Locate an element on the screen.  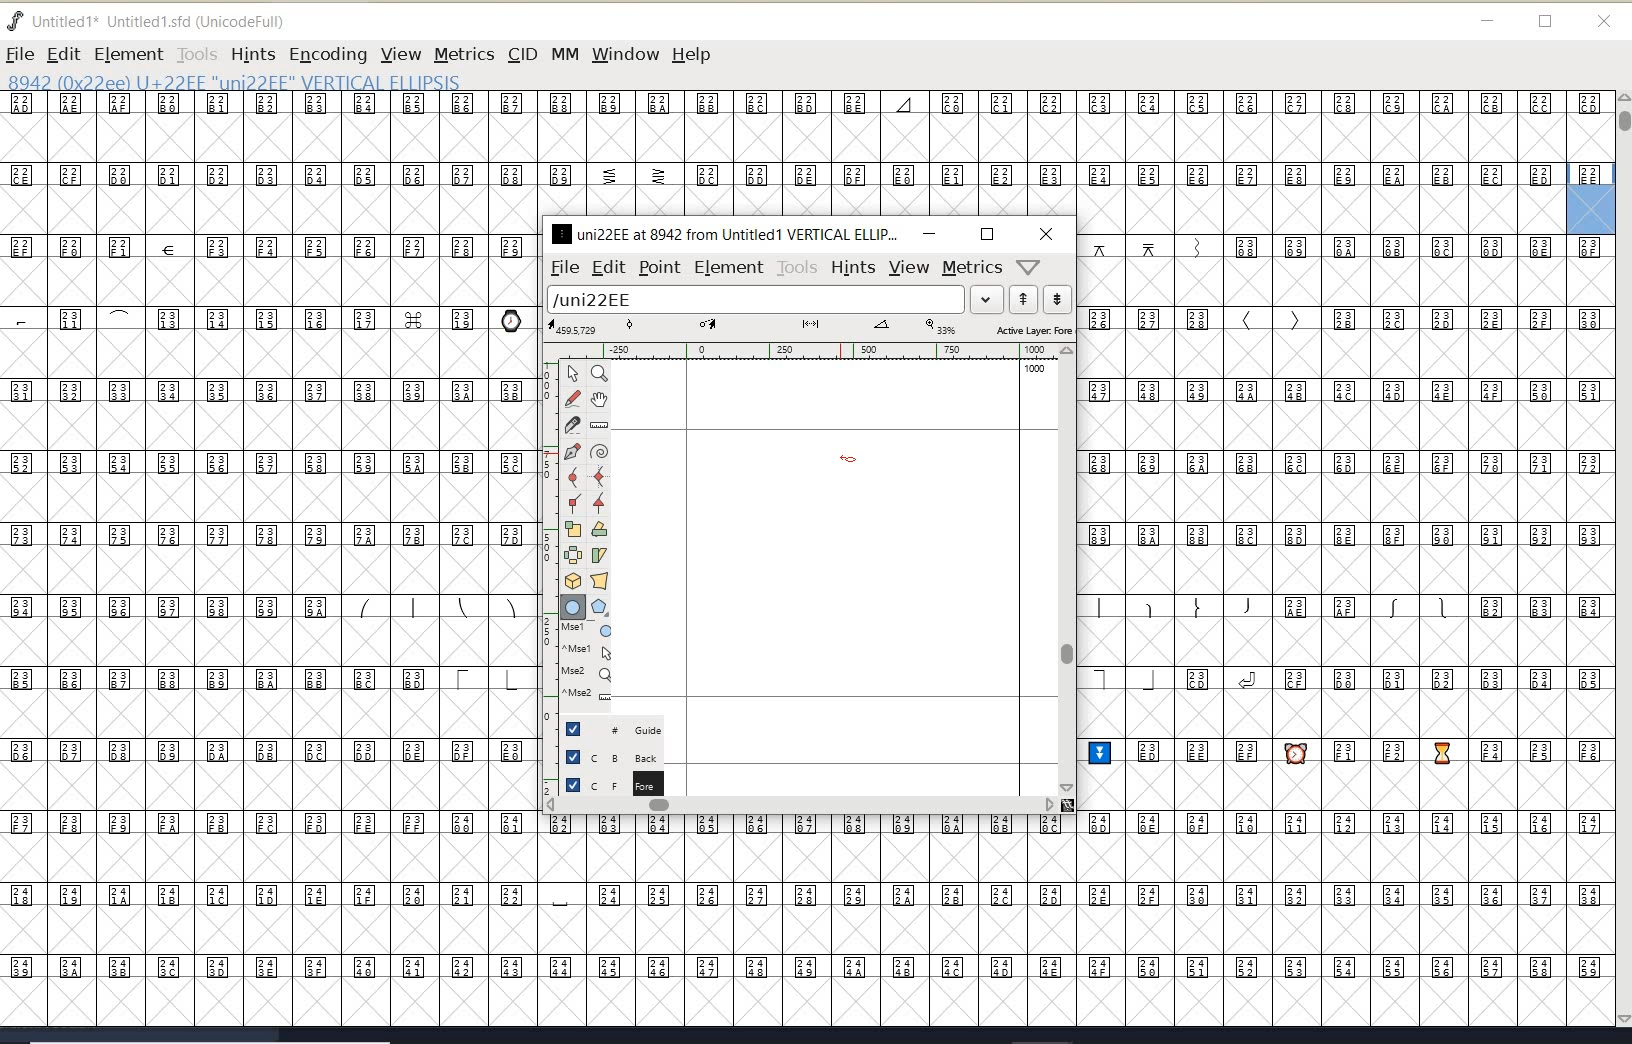
add a tangent point is located at coordinates (597, 500).